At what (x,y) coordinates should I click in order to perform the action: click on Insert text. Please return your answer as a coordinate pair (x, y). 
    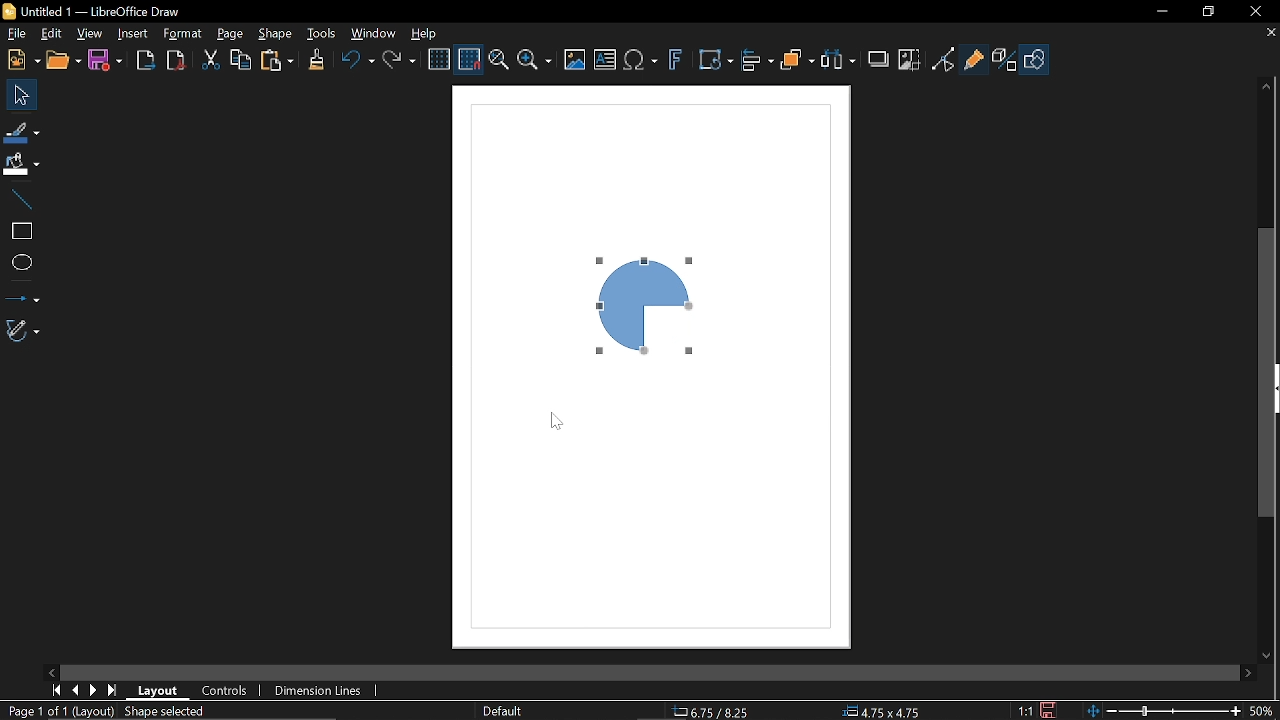
    Looking at the image, I should click on (605, 61).